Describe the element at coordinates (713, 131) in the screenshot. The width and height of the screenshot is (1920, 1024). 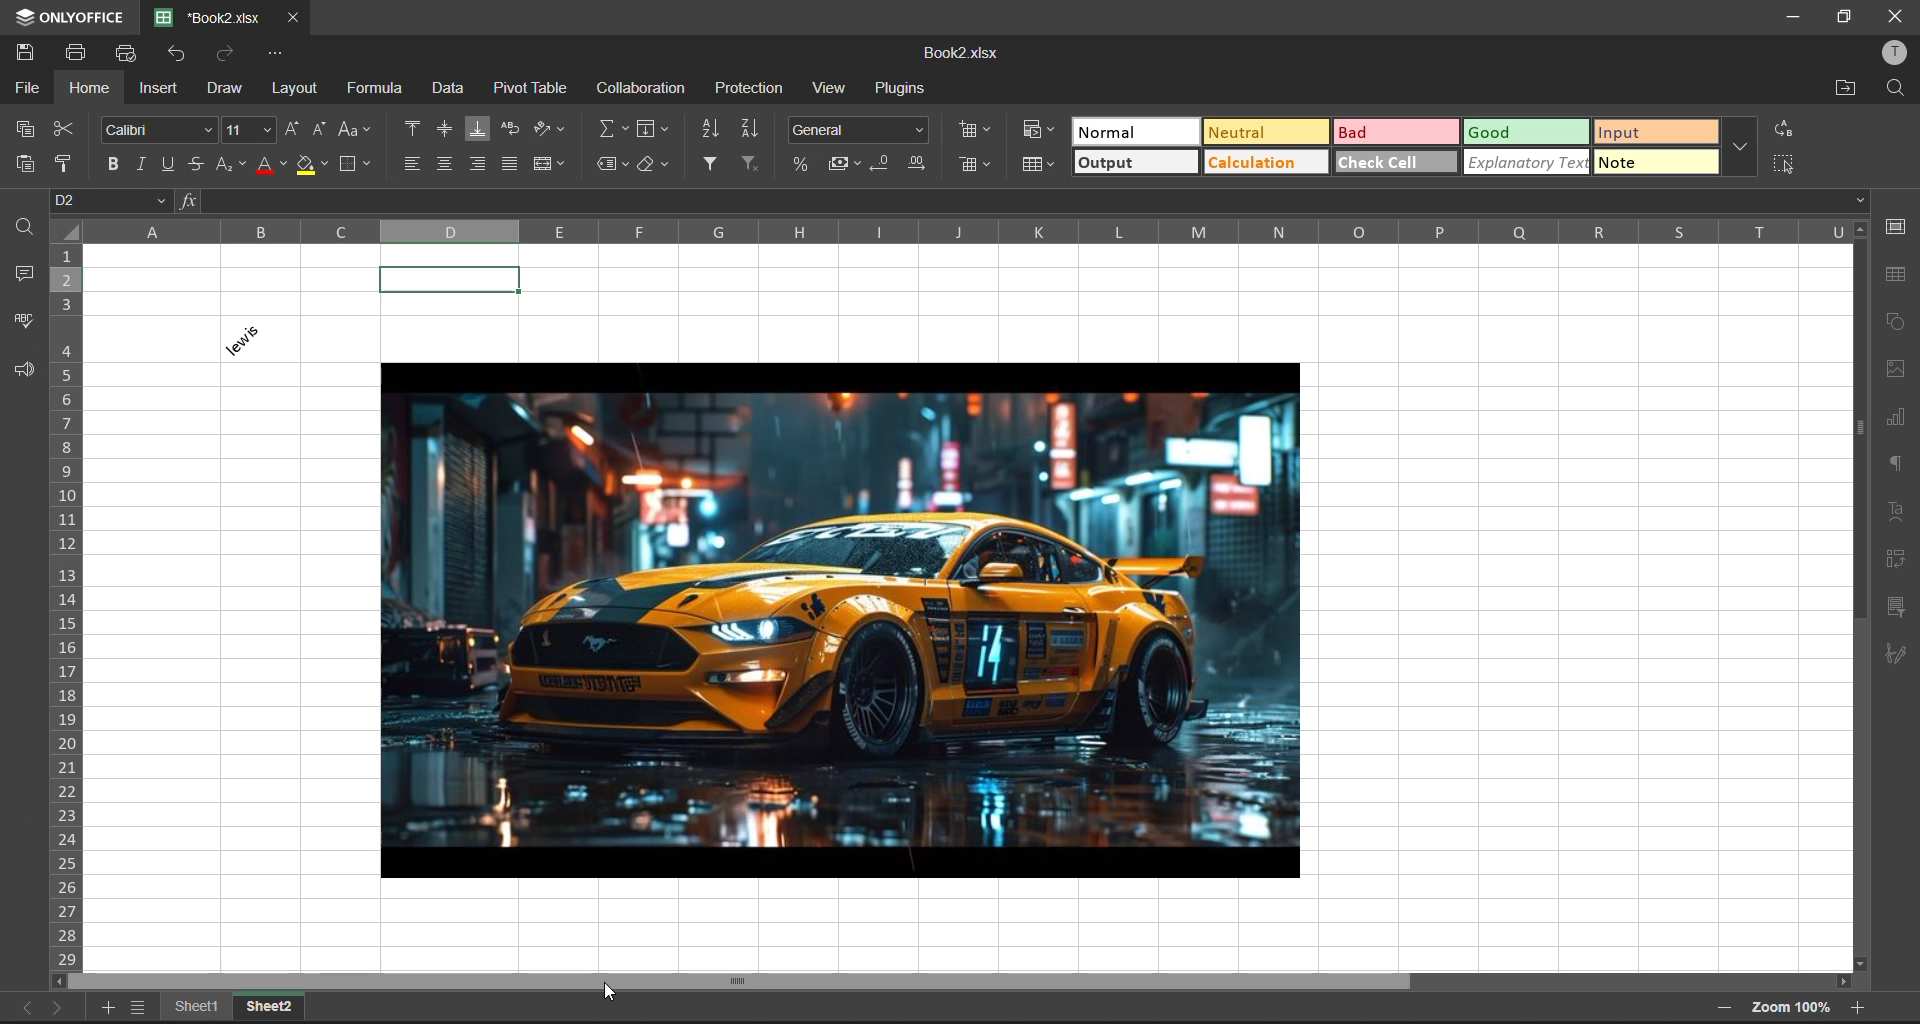
I see `sort ascending` at that location.